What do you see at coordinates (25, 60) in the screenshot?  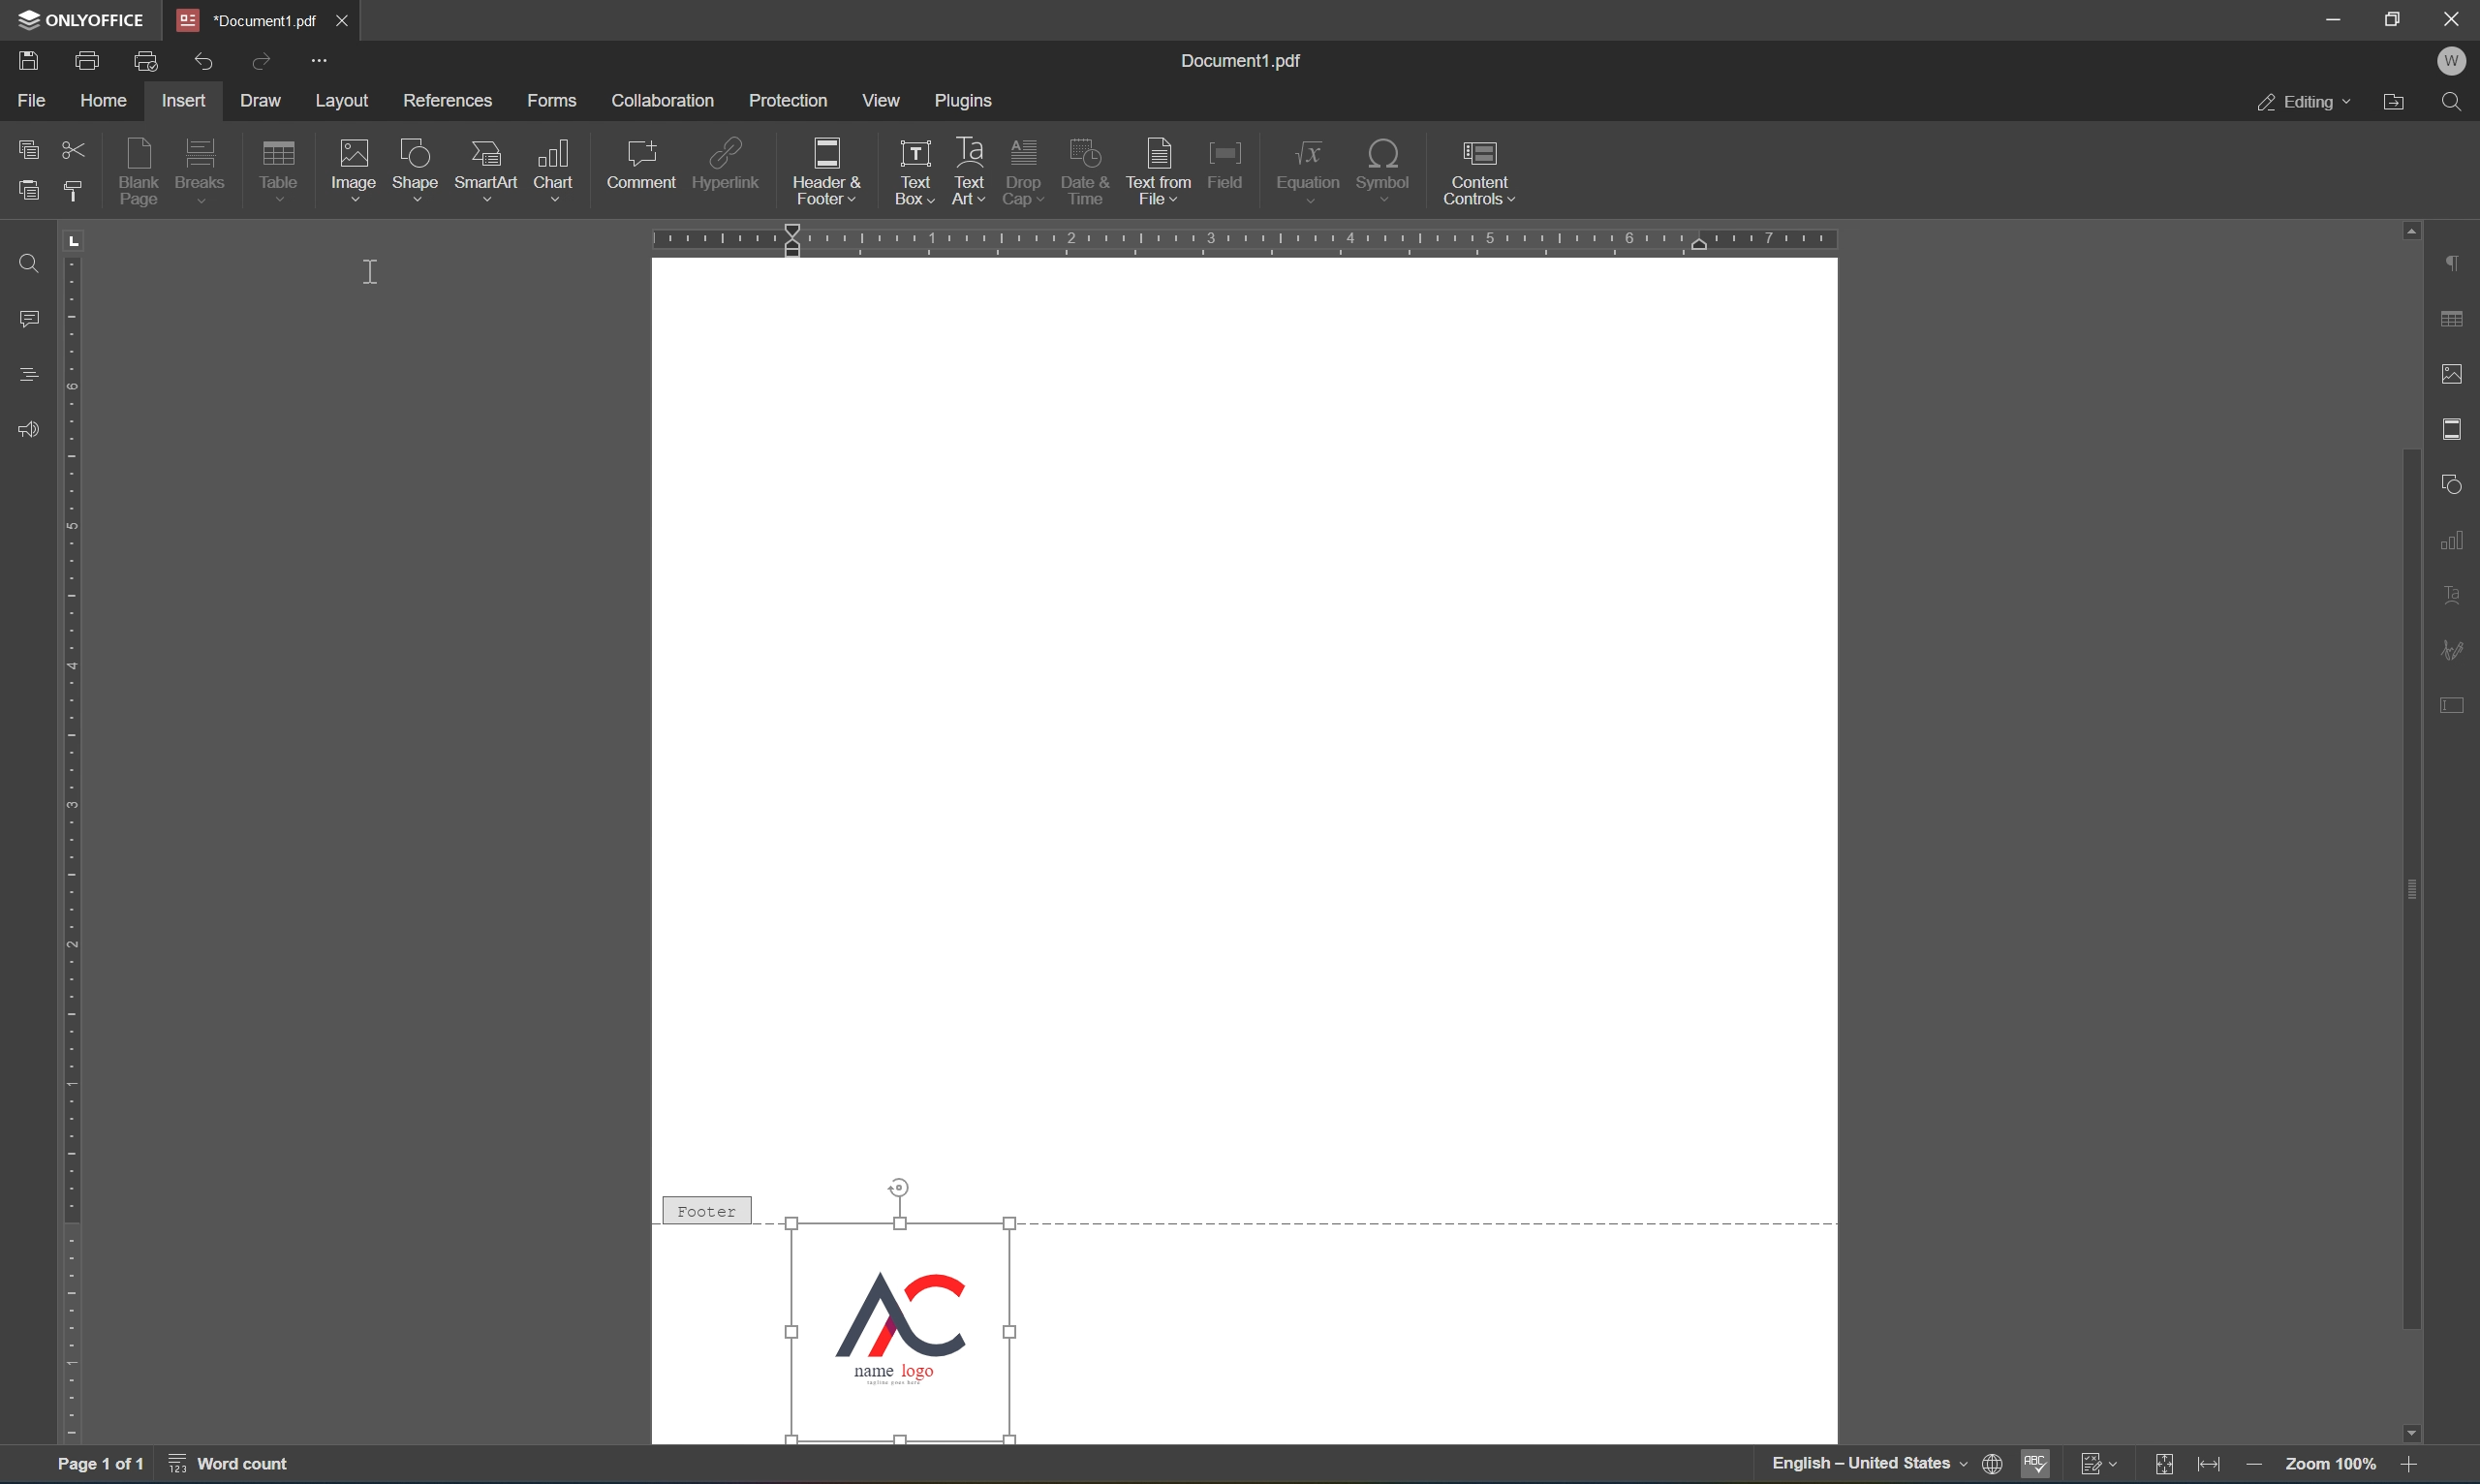 I see `save` at bounding box center [25, 60].